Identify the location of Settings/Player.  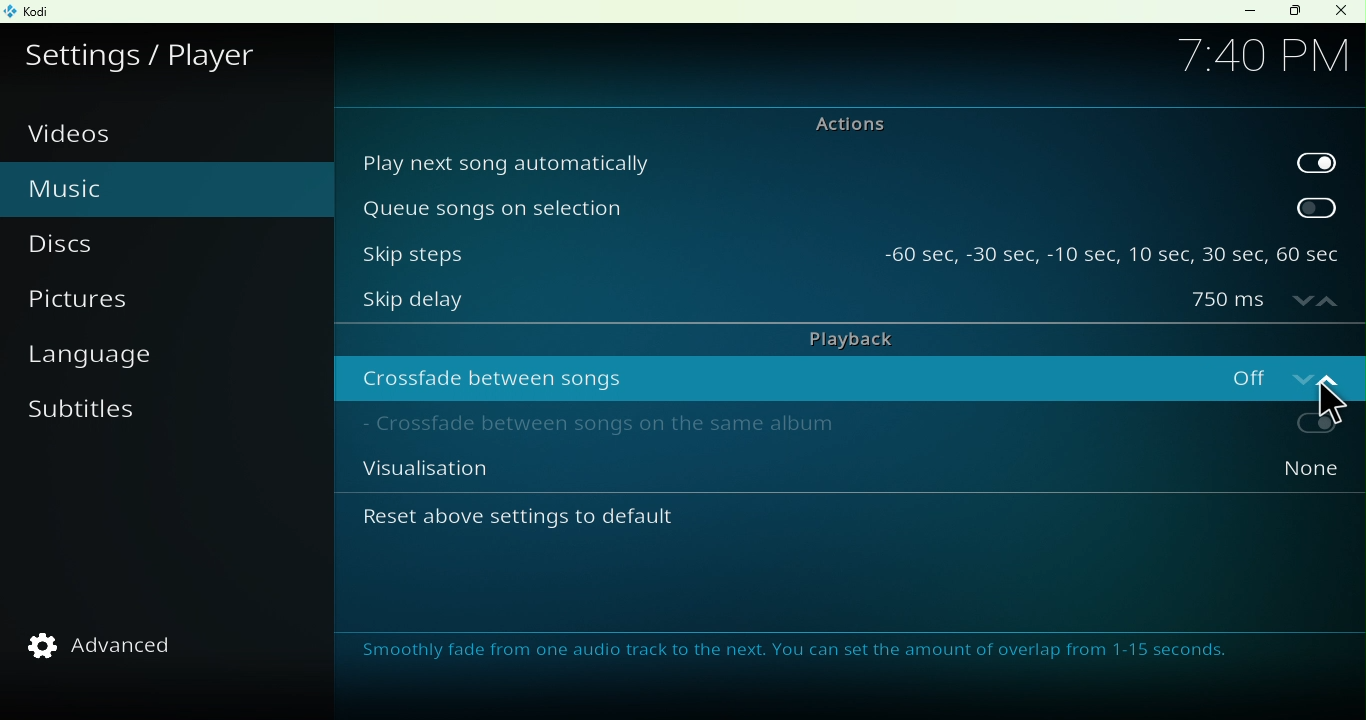
(147, 51).